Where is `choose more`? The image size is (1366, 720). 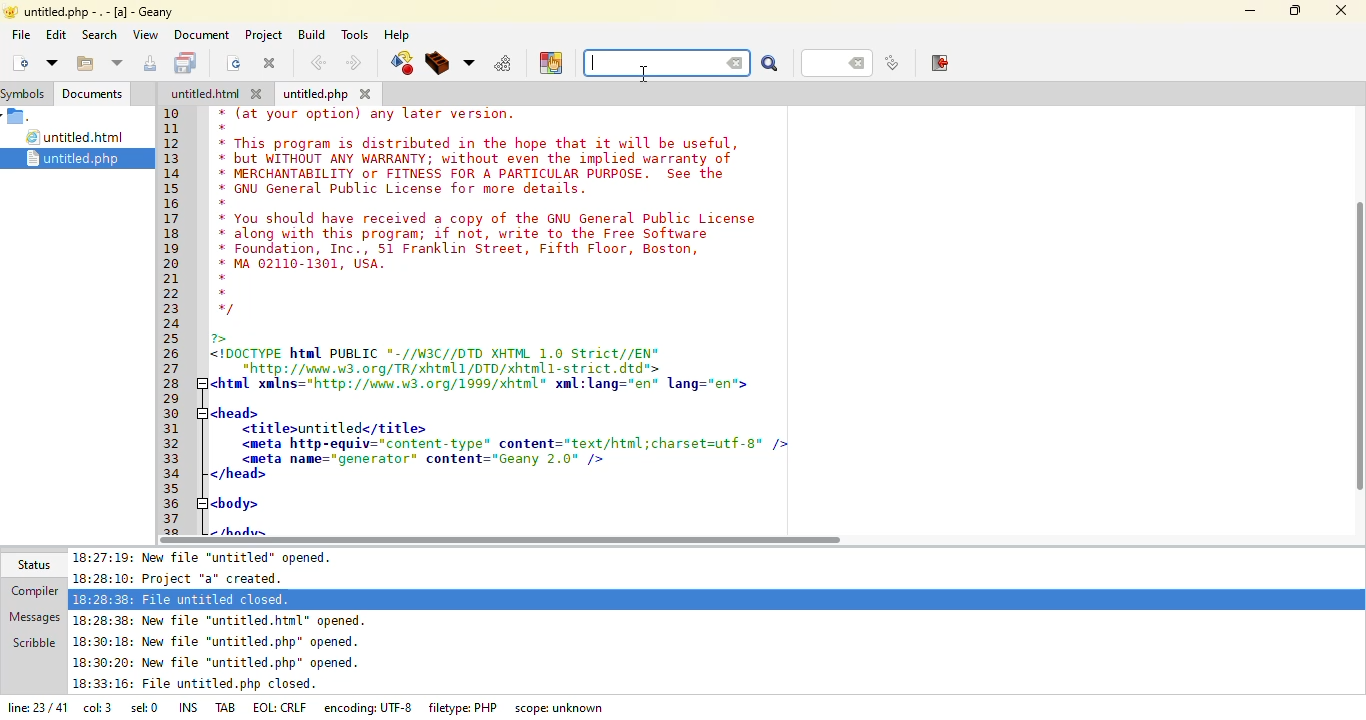 choose more is located at coordinates (469, 63).